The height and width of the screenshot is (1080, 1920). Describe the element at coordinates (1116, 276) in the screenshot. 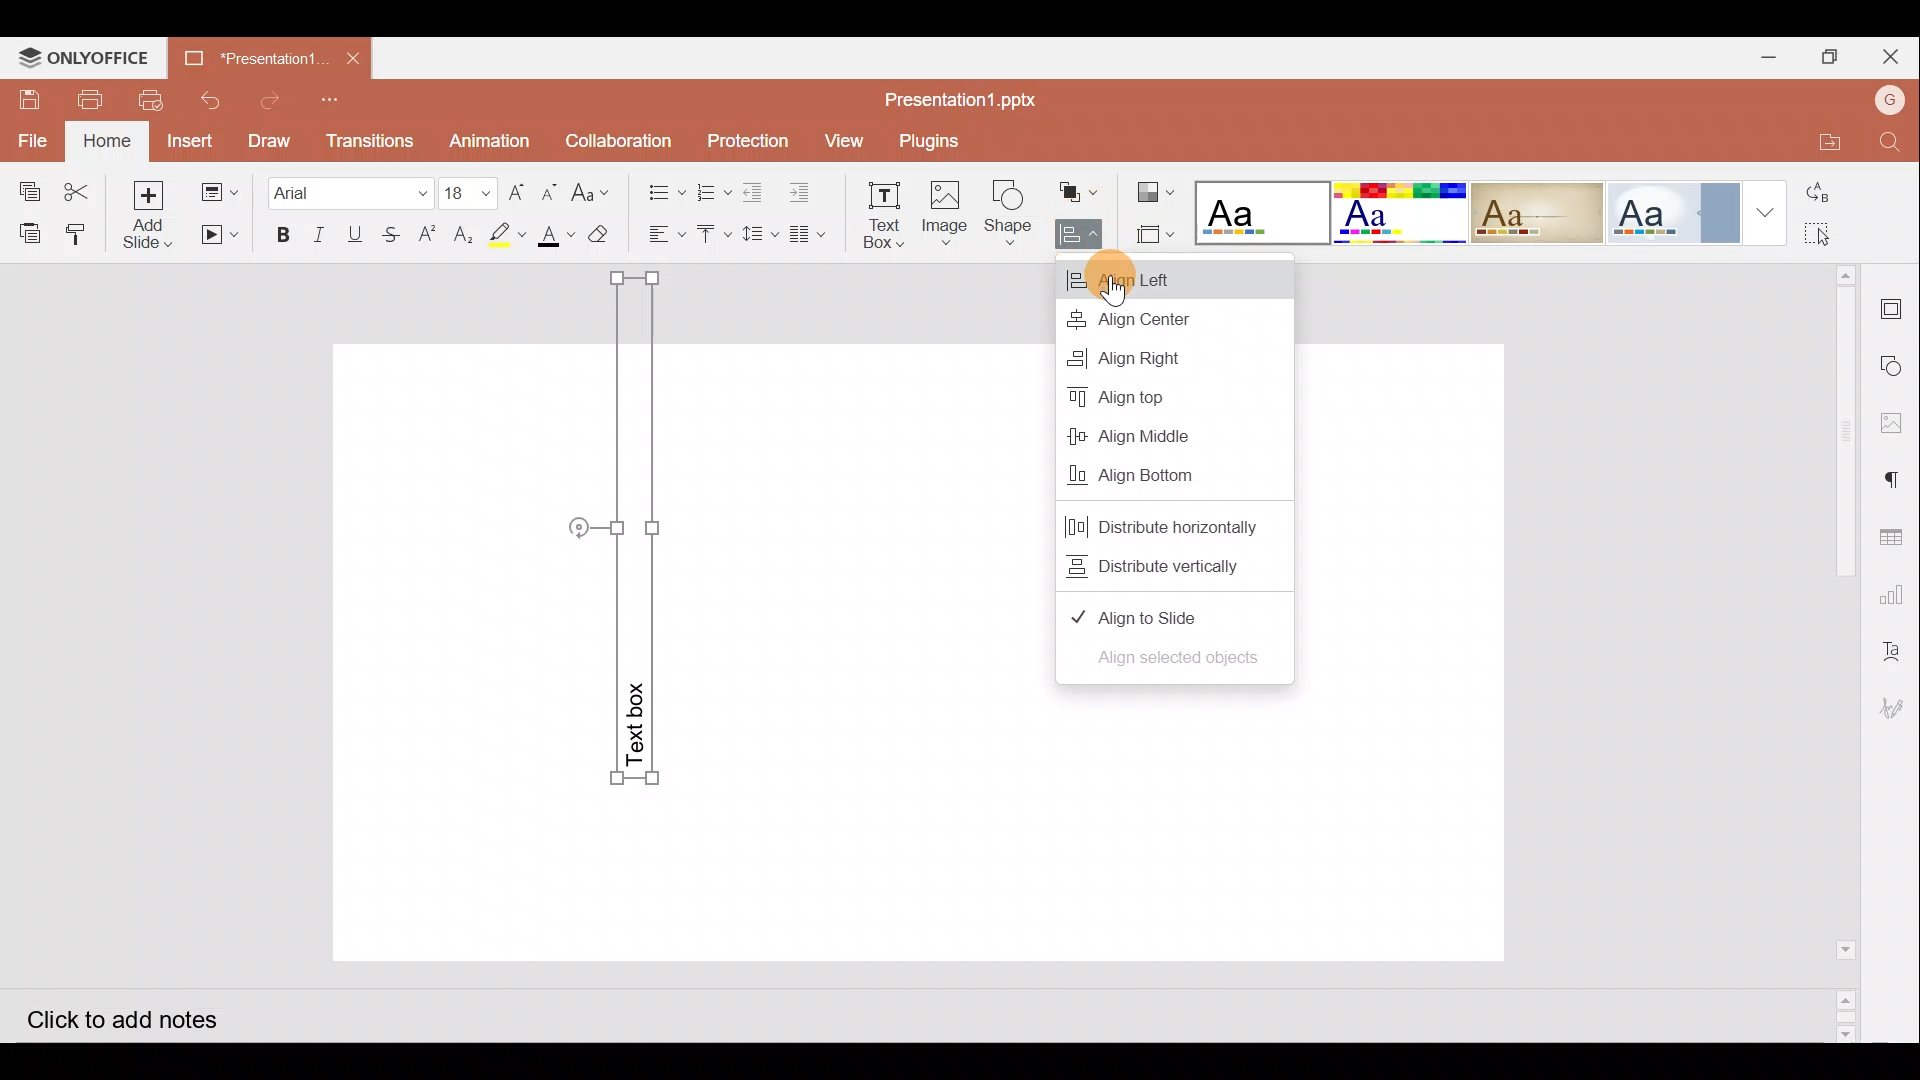

I see `Cursor on align left` at that location.